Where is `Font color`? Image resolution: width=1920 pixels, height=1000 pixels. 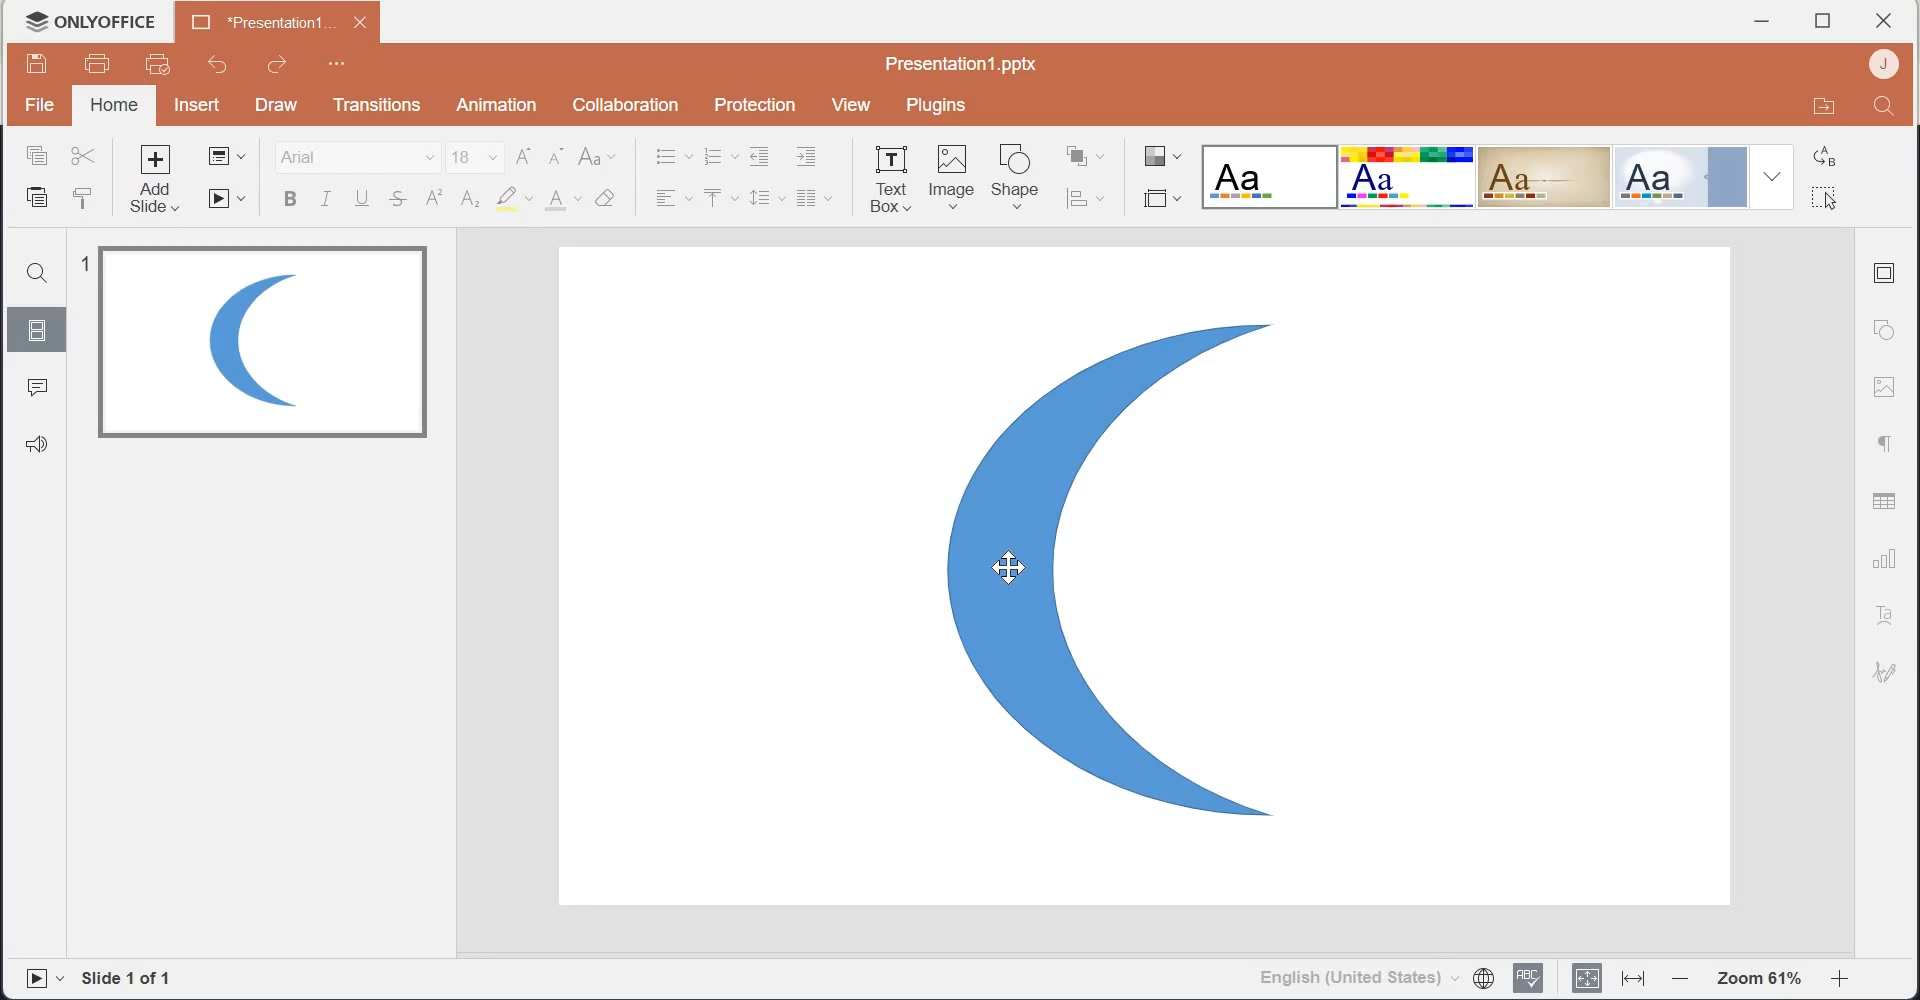 Font color is located at coordinates (564, 198).